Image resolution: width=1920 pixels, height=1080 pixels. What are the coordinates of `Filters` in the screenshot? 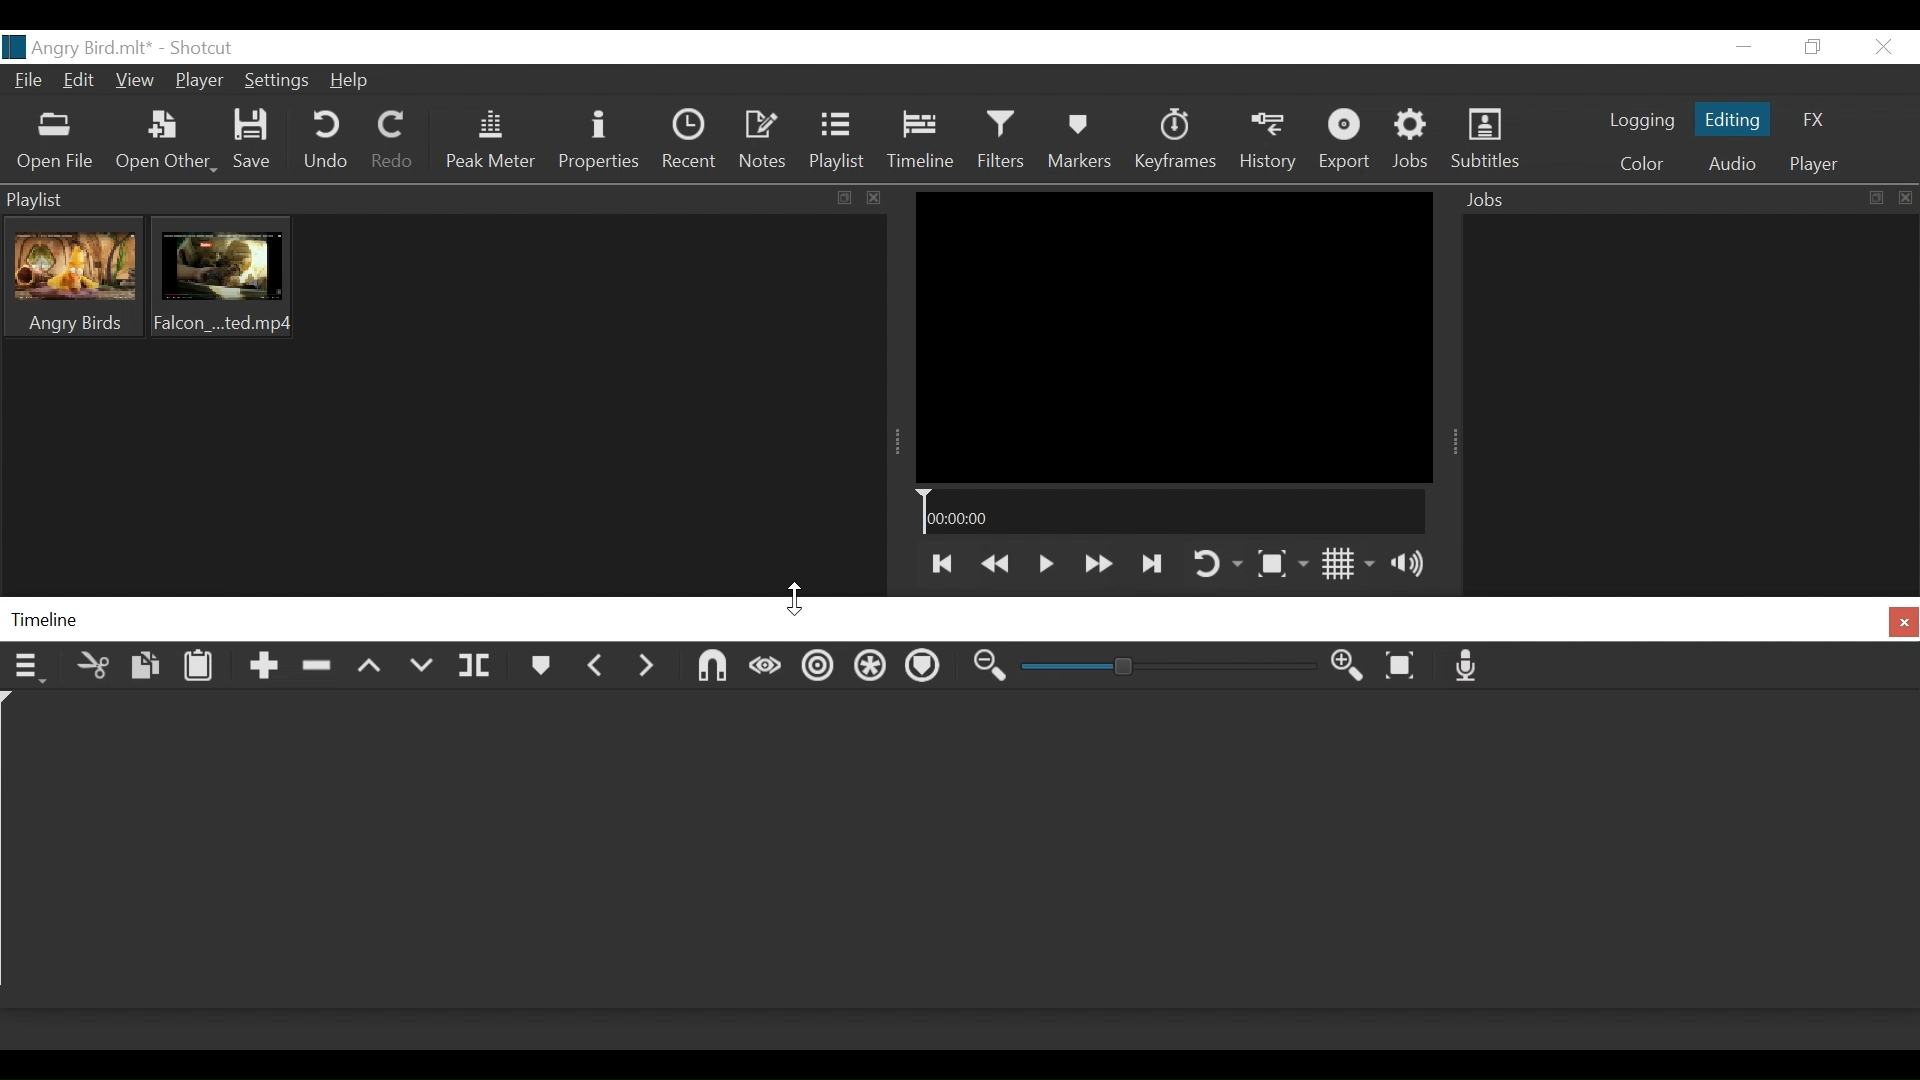 It's located at (1007, 142).